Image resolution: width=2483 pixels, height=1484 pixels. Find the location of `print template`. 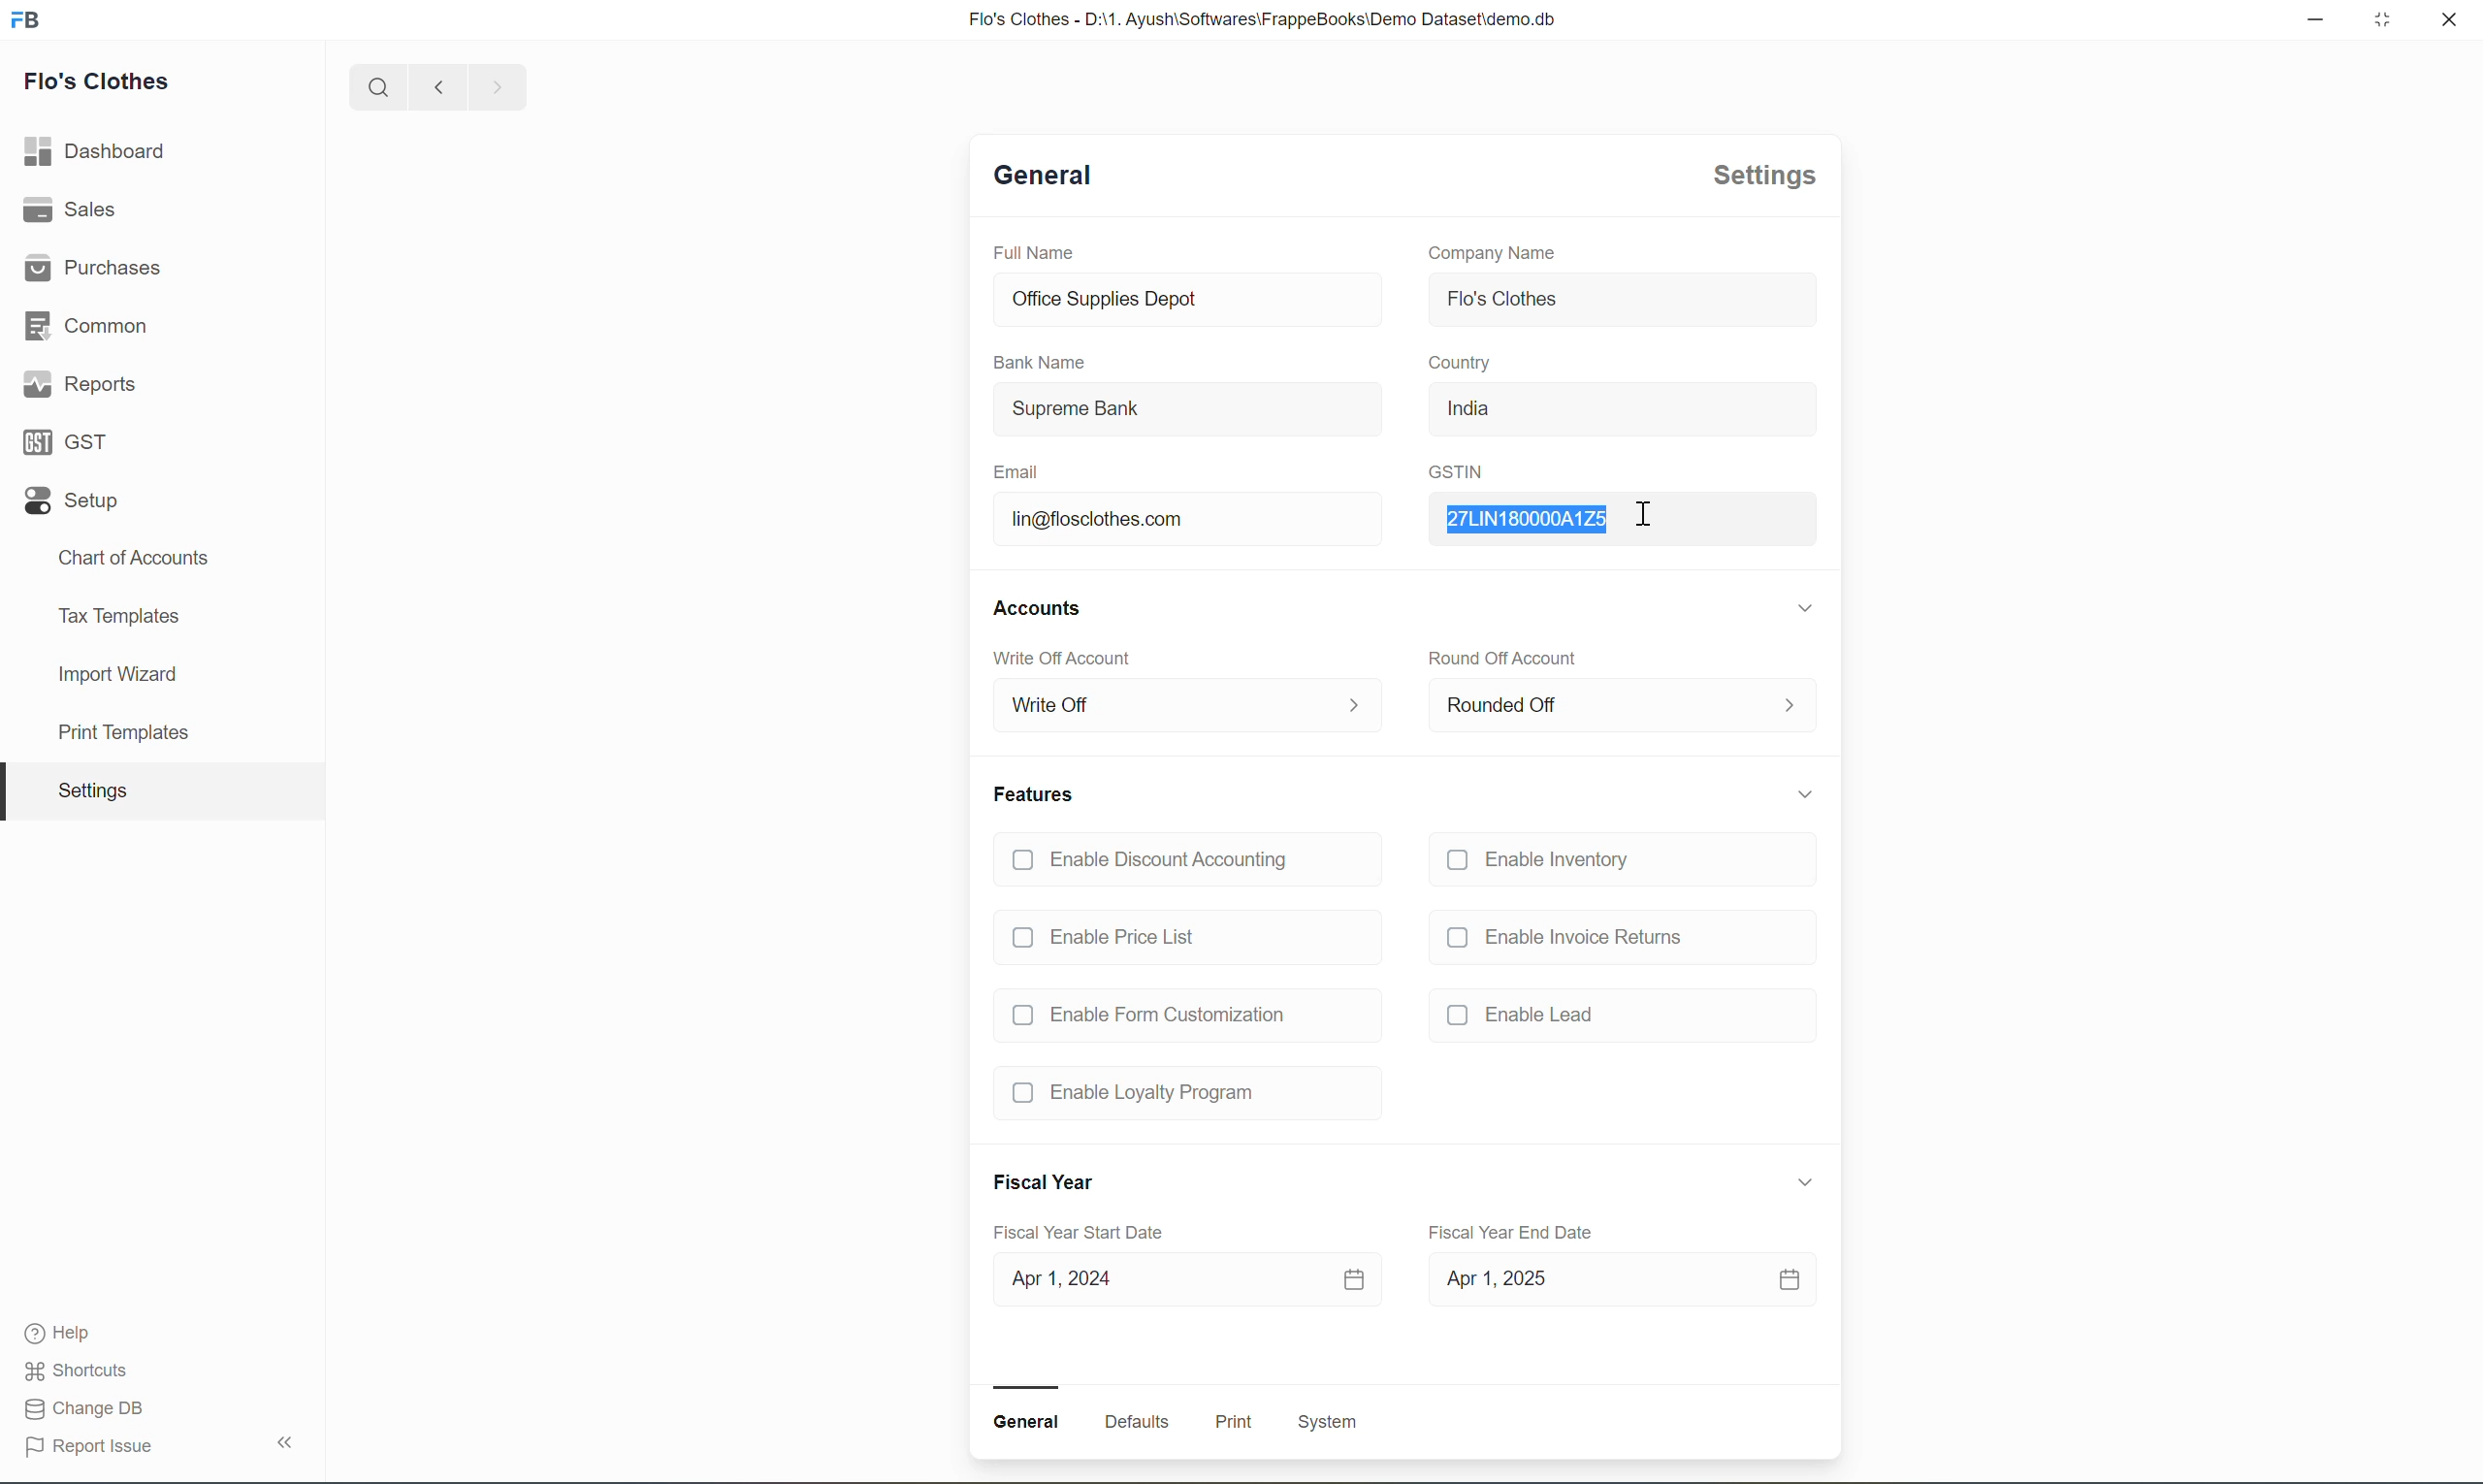

print template is located at coordinates (111, 737).